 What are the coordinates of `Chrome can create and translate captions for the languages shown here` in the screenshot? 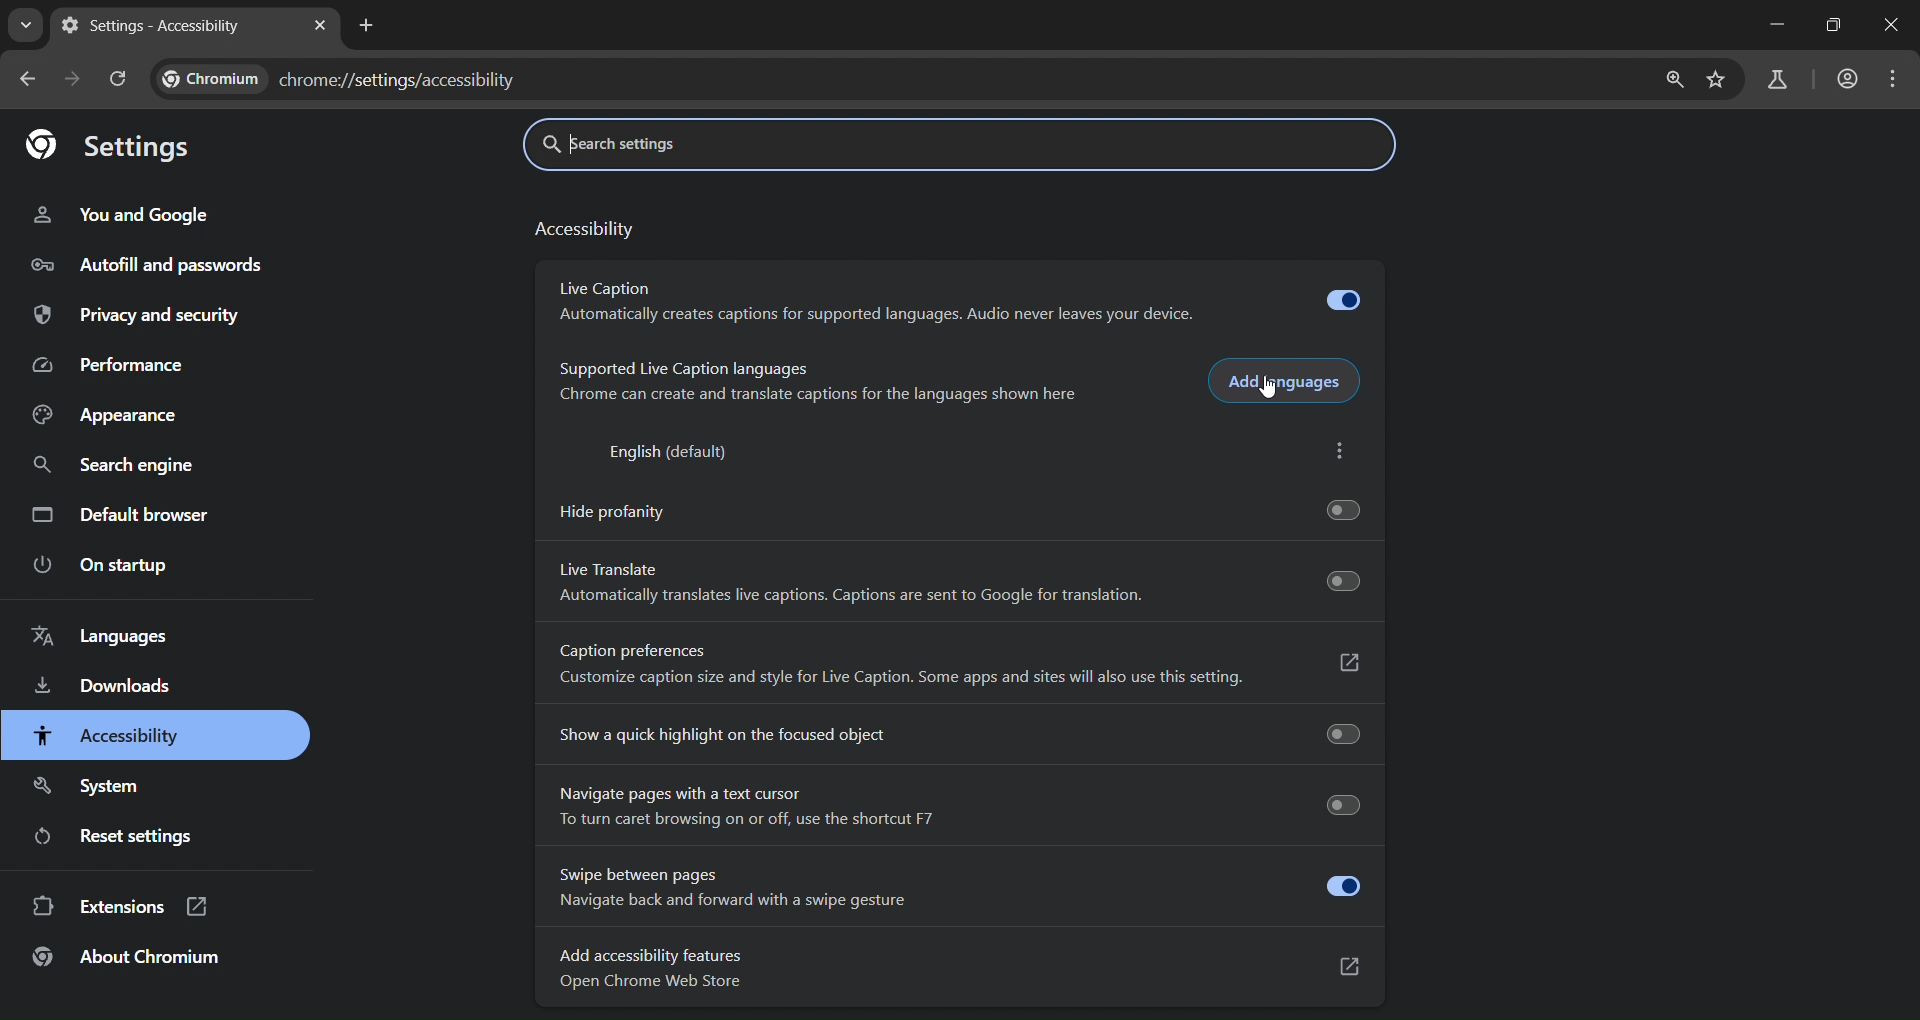 It's located at (822, 397).